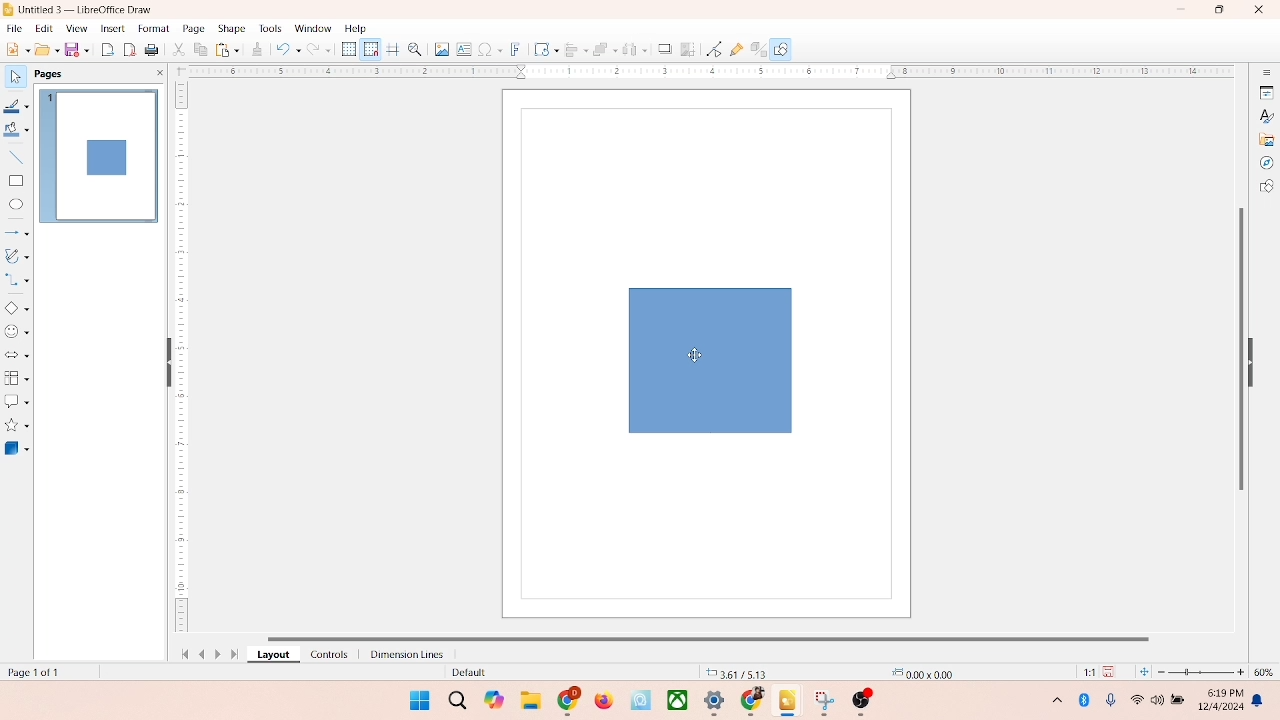  Describe the element at coordinates (288, 51) in the screenshot. I see `undo` at that location.